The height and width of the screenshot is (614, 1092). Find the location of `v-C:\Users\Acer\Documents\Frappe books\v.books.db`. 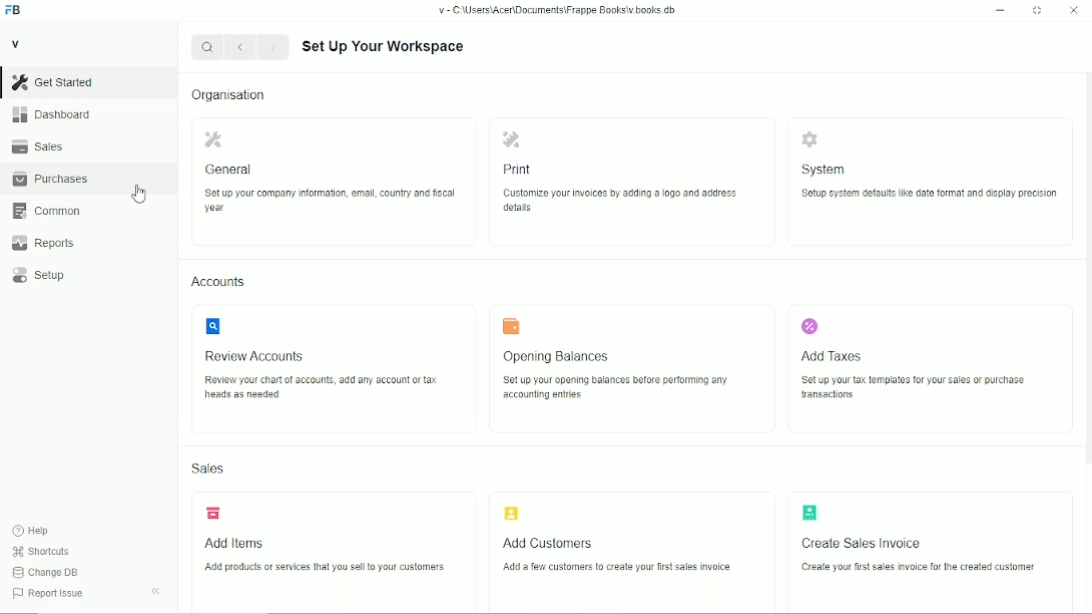

v-C:\Users\Acer\Documents\Frappe books\v.books.db is located at coordinates (558, 10).